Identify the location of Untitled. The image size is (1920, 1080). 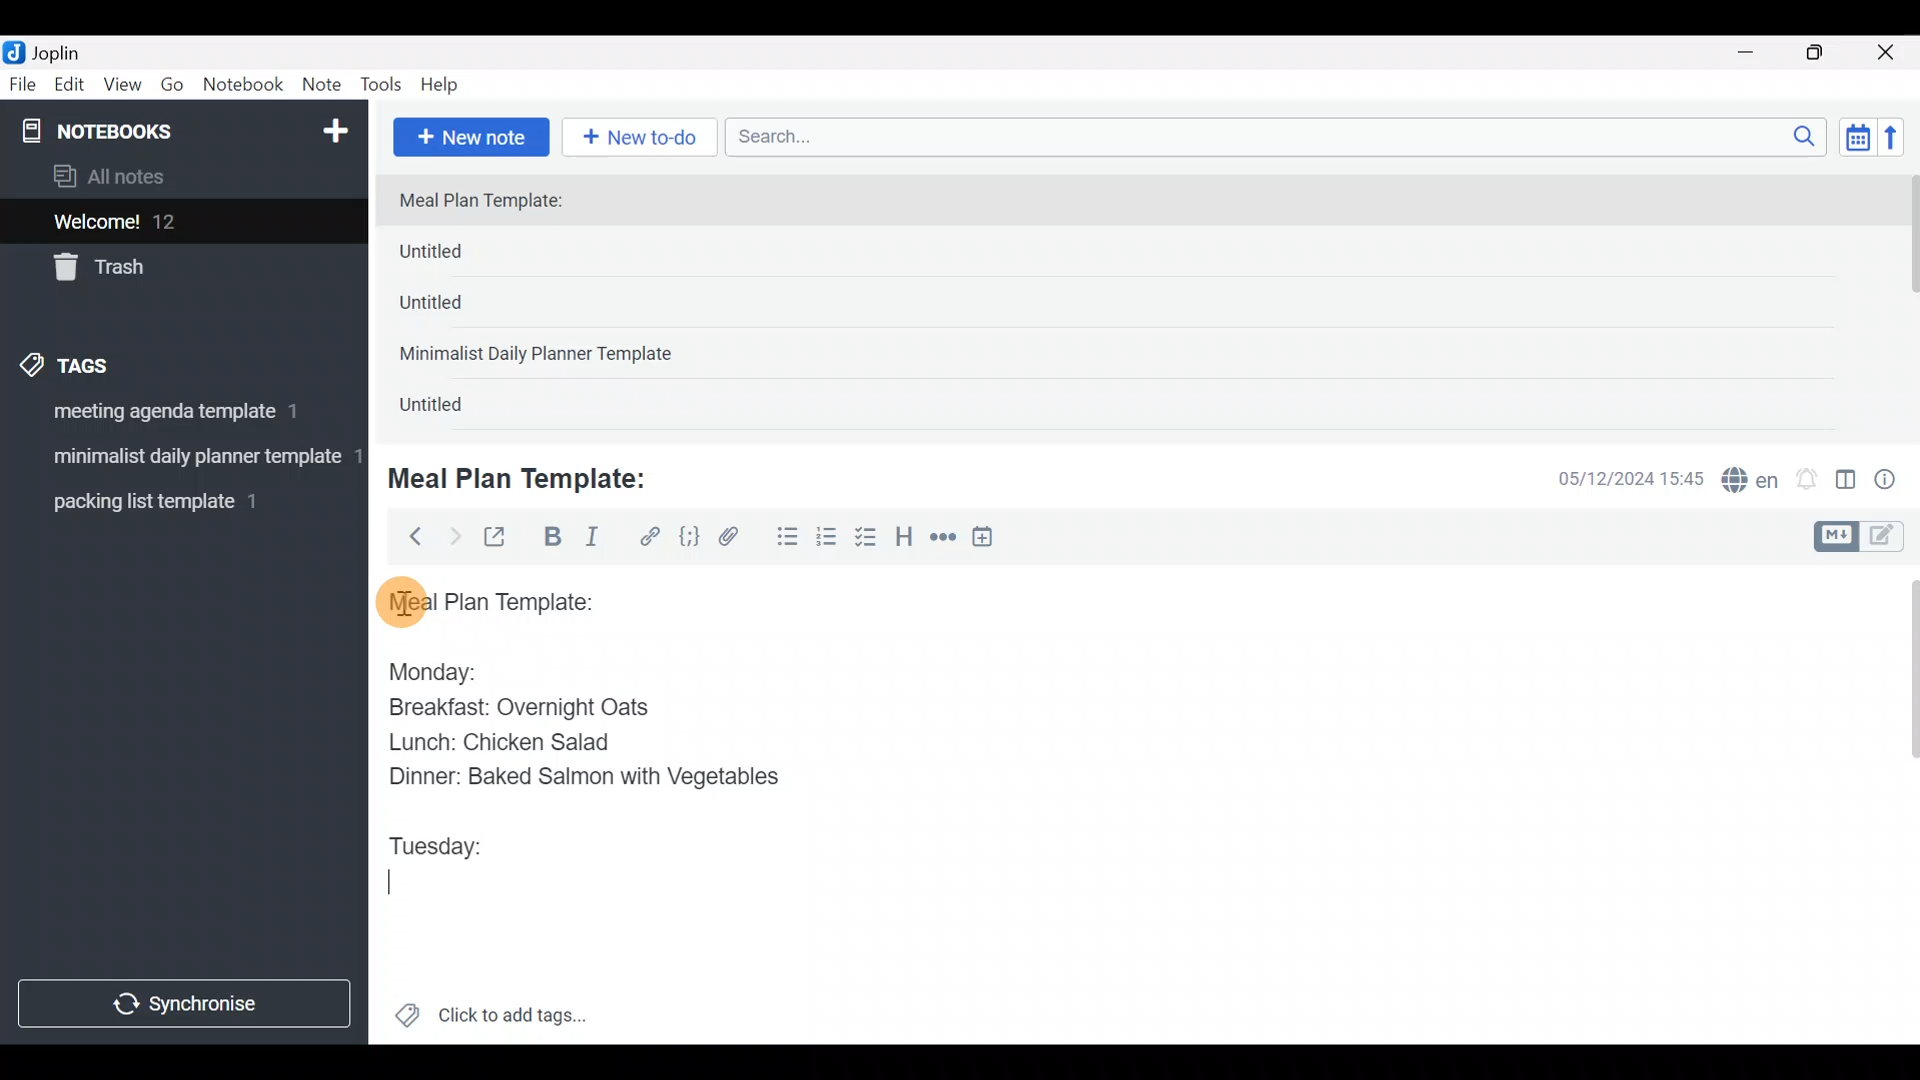
(458, 309).